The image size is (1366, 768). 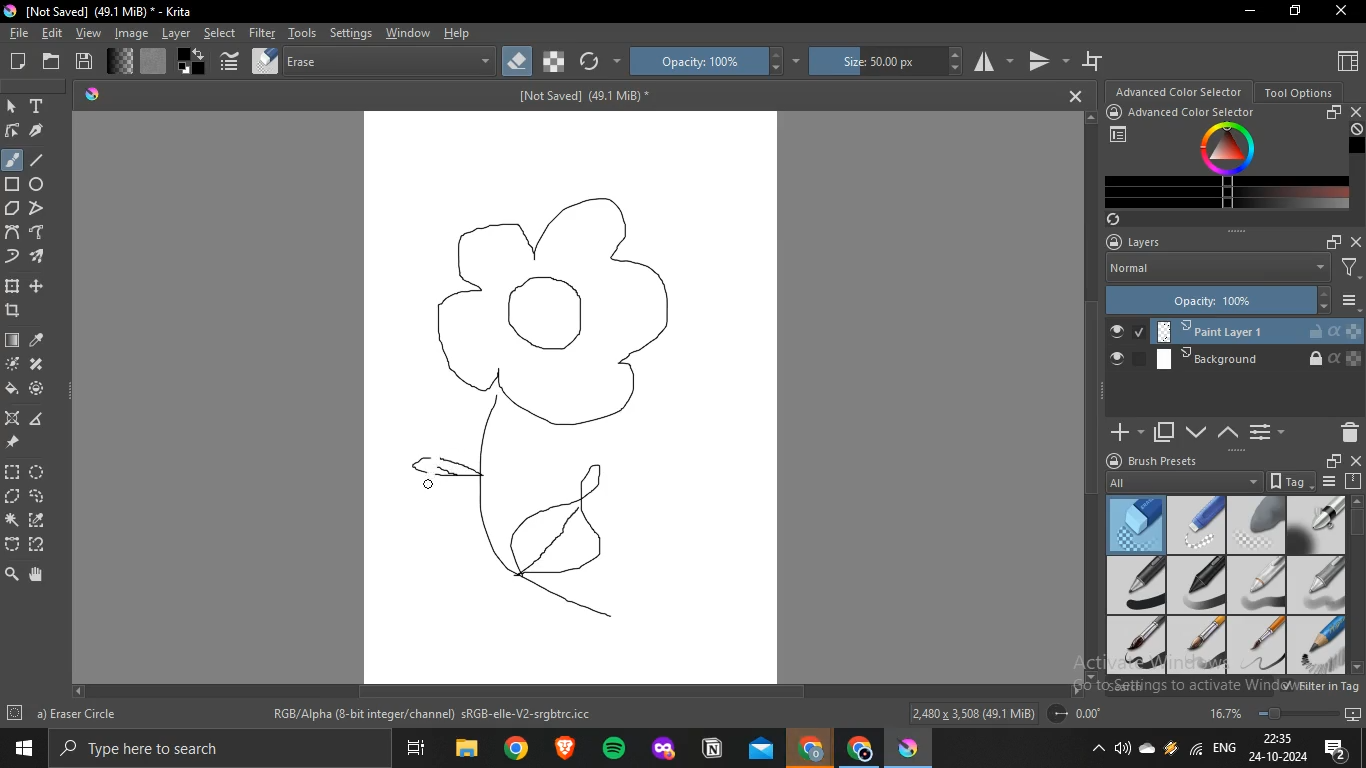 What do you see at coordinates (1318, 645) in the screenshot?
I see `basic 1 sketch` at bounding box center [1318, 645].